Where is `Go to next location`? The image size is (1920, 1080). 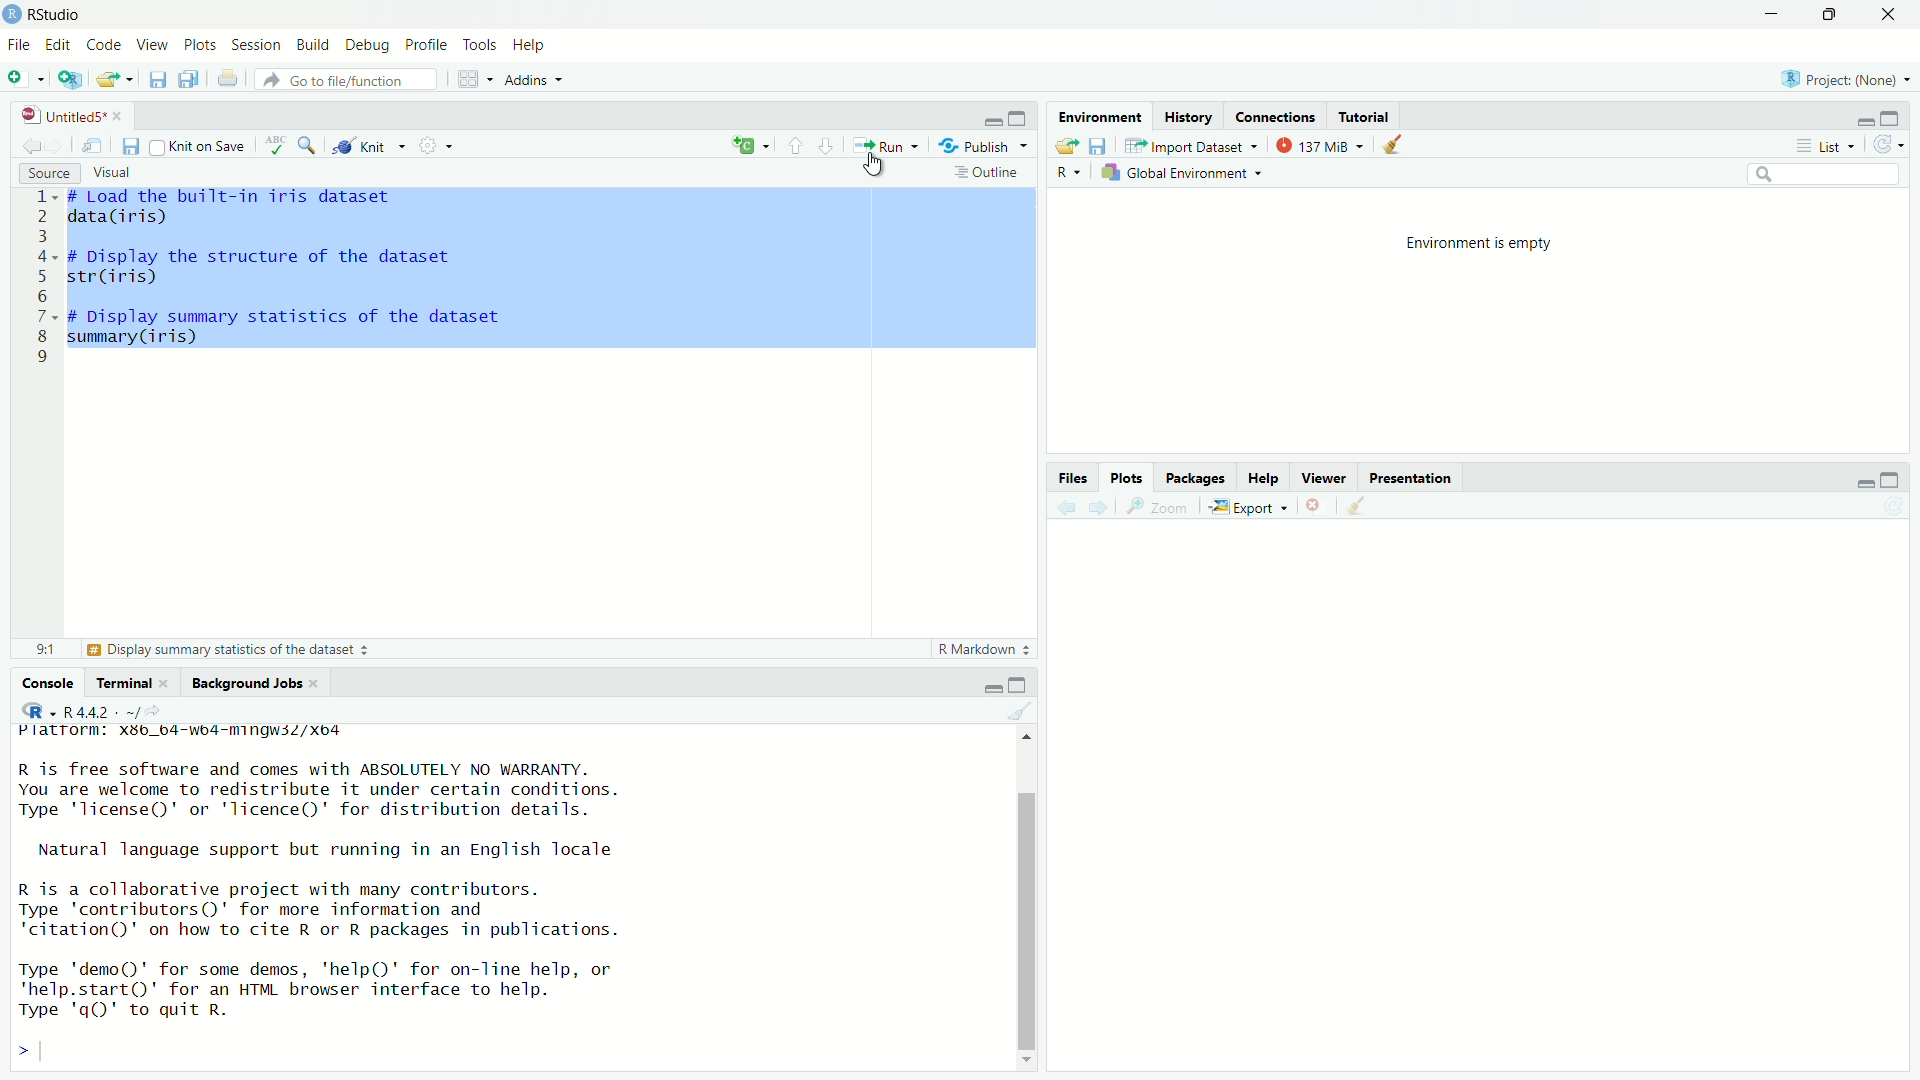 Go to next location is located at coordinates (57, 145).